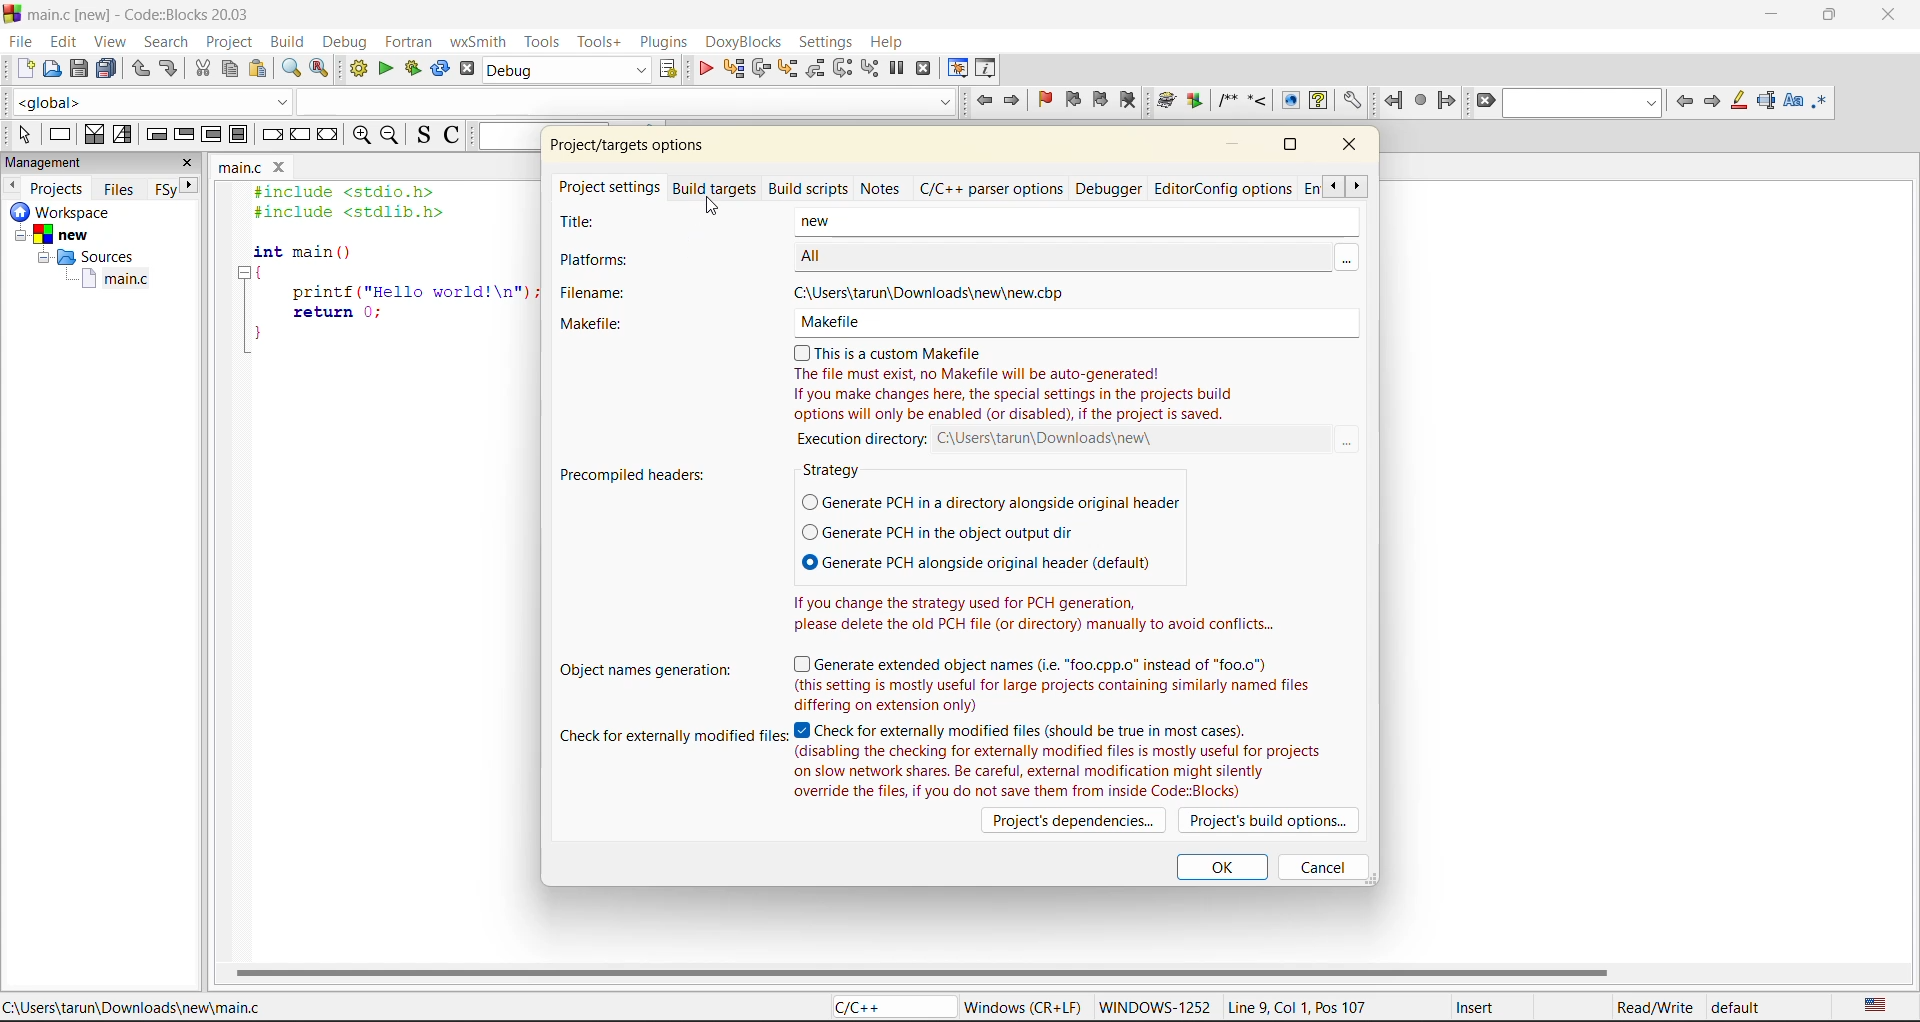  What do you see at coordinates (144, 13) in the screenshot?
I see `main.c [new] - Code::Blocks 20.03` at bounding box center [144, 13].